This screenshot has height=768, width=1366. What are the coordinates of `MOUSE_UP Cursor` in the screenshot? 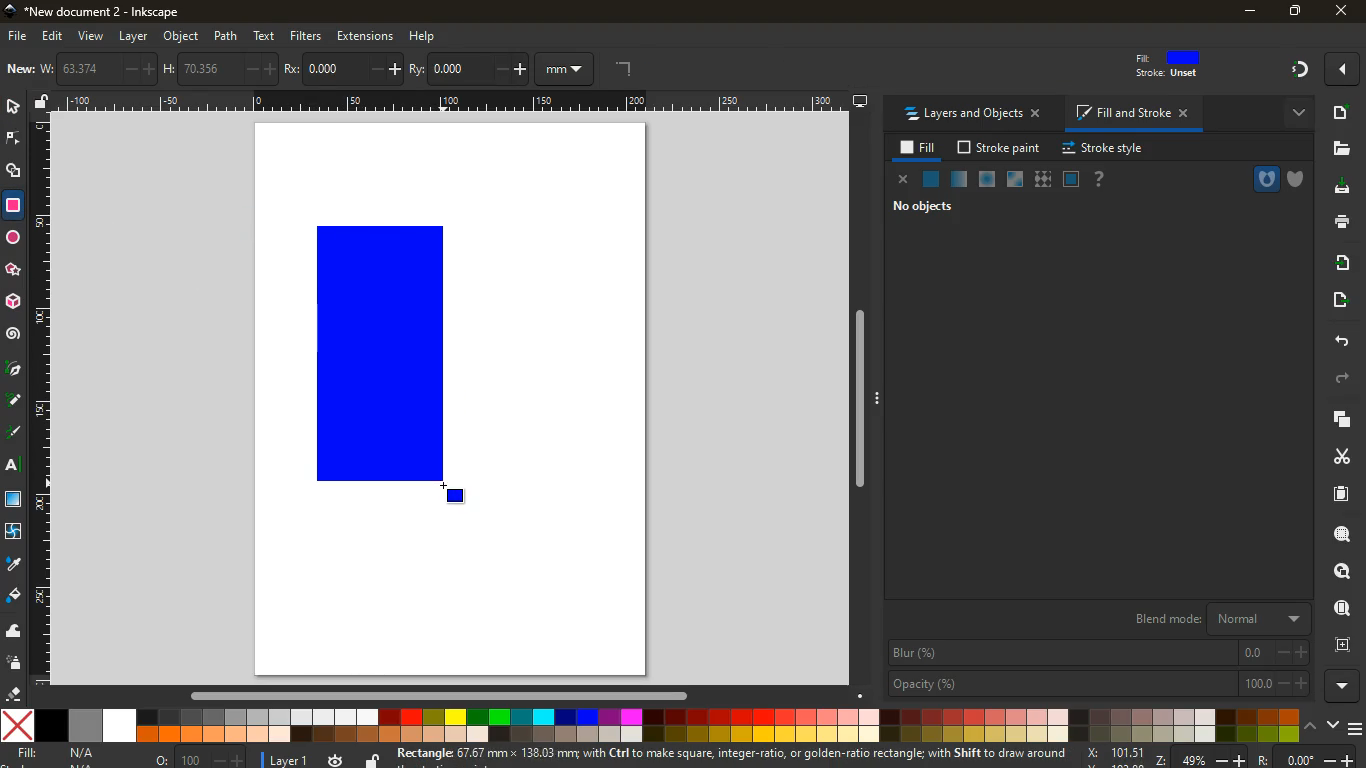 It's located at (452, 492).